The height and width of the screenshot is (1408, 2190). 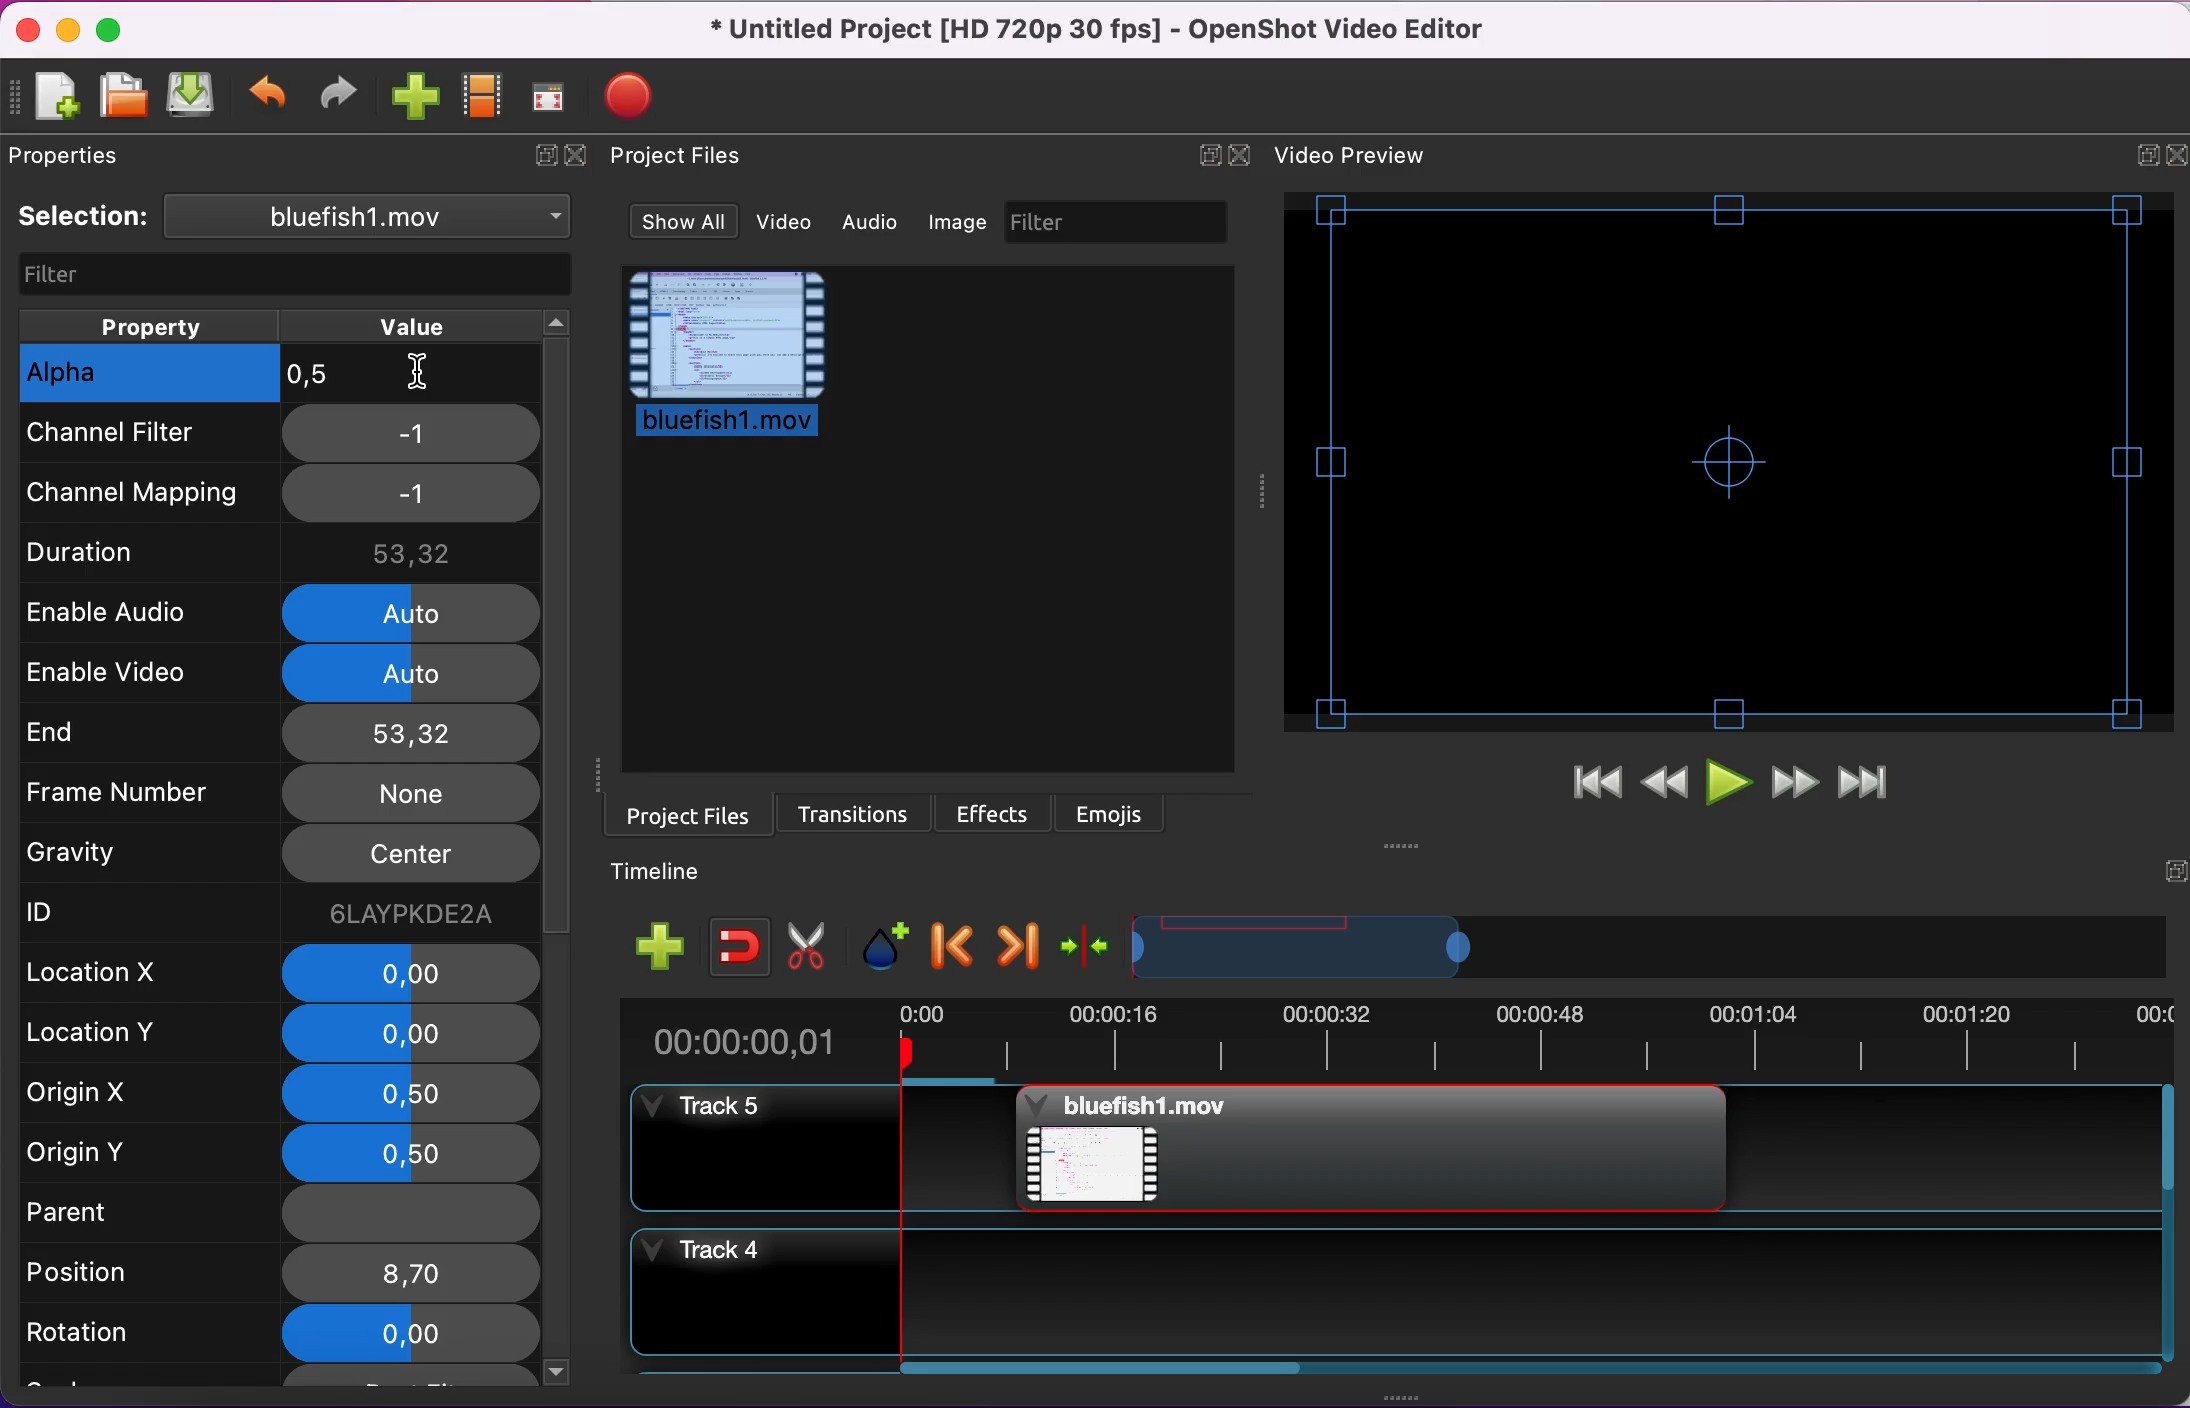 I want to click on cut, so click(x=812, y=944).